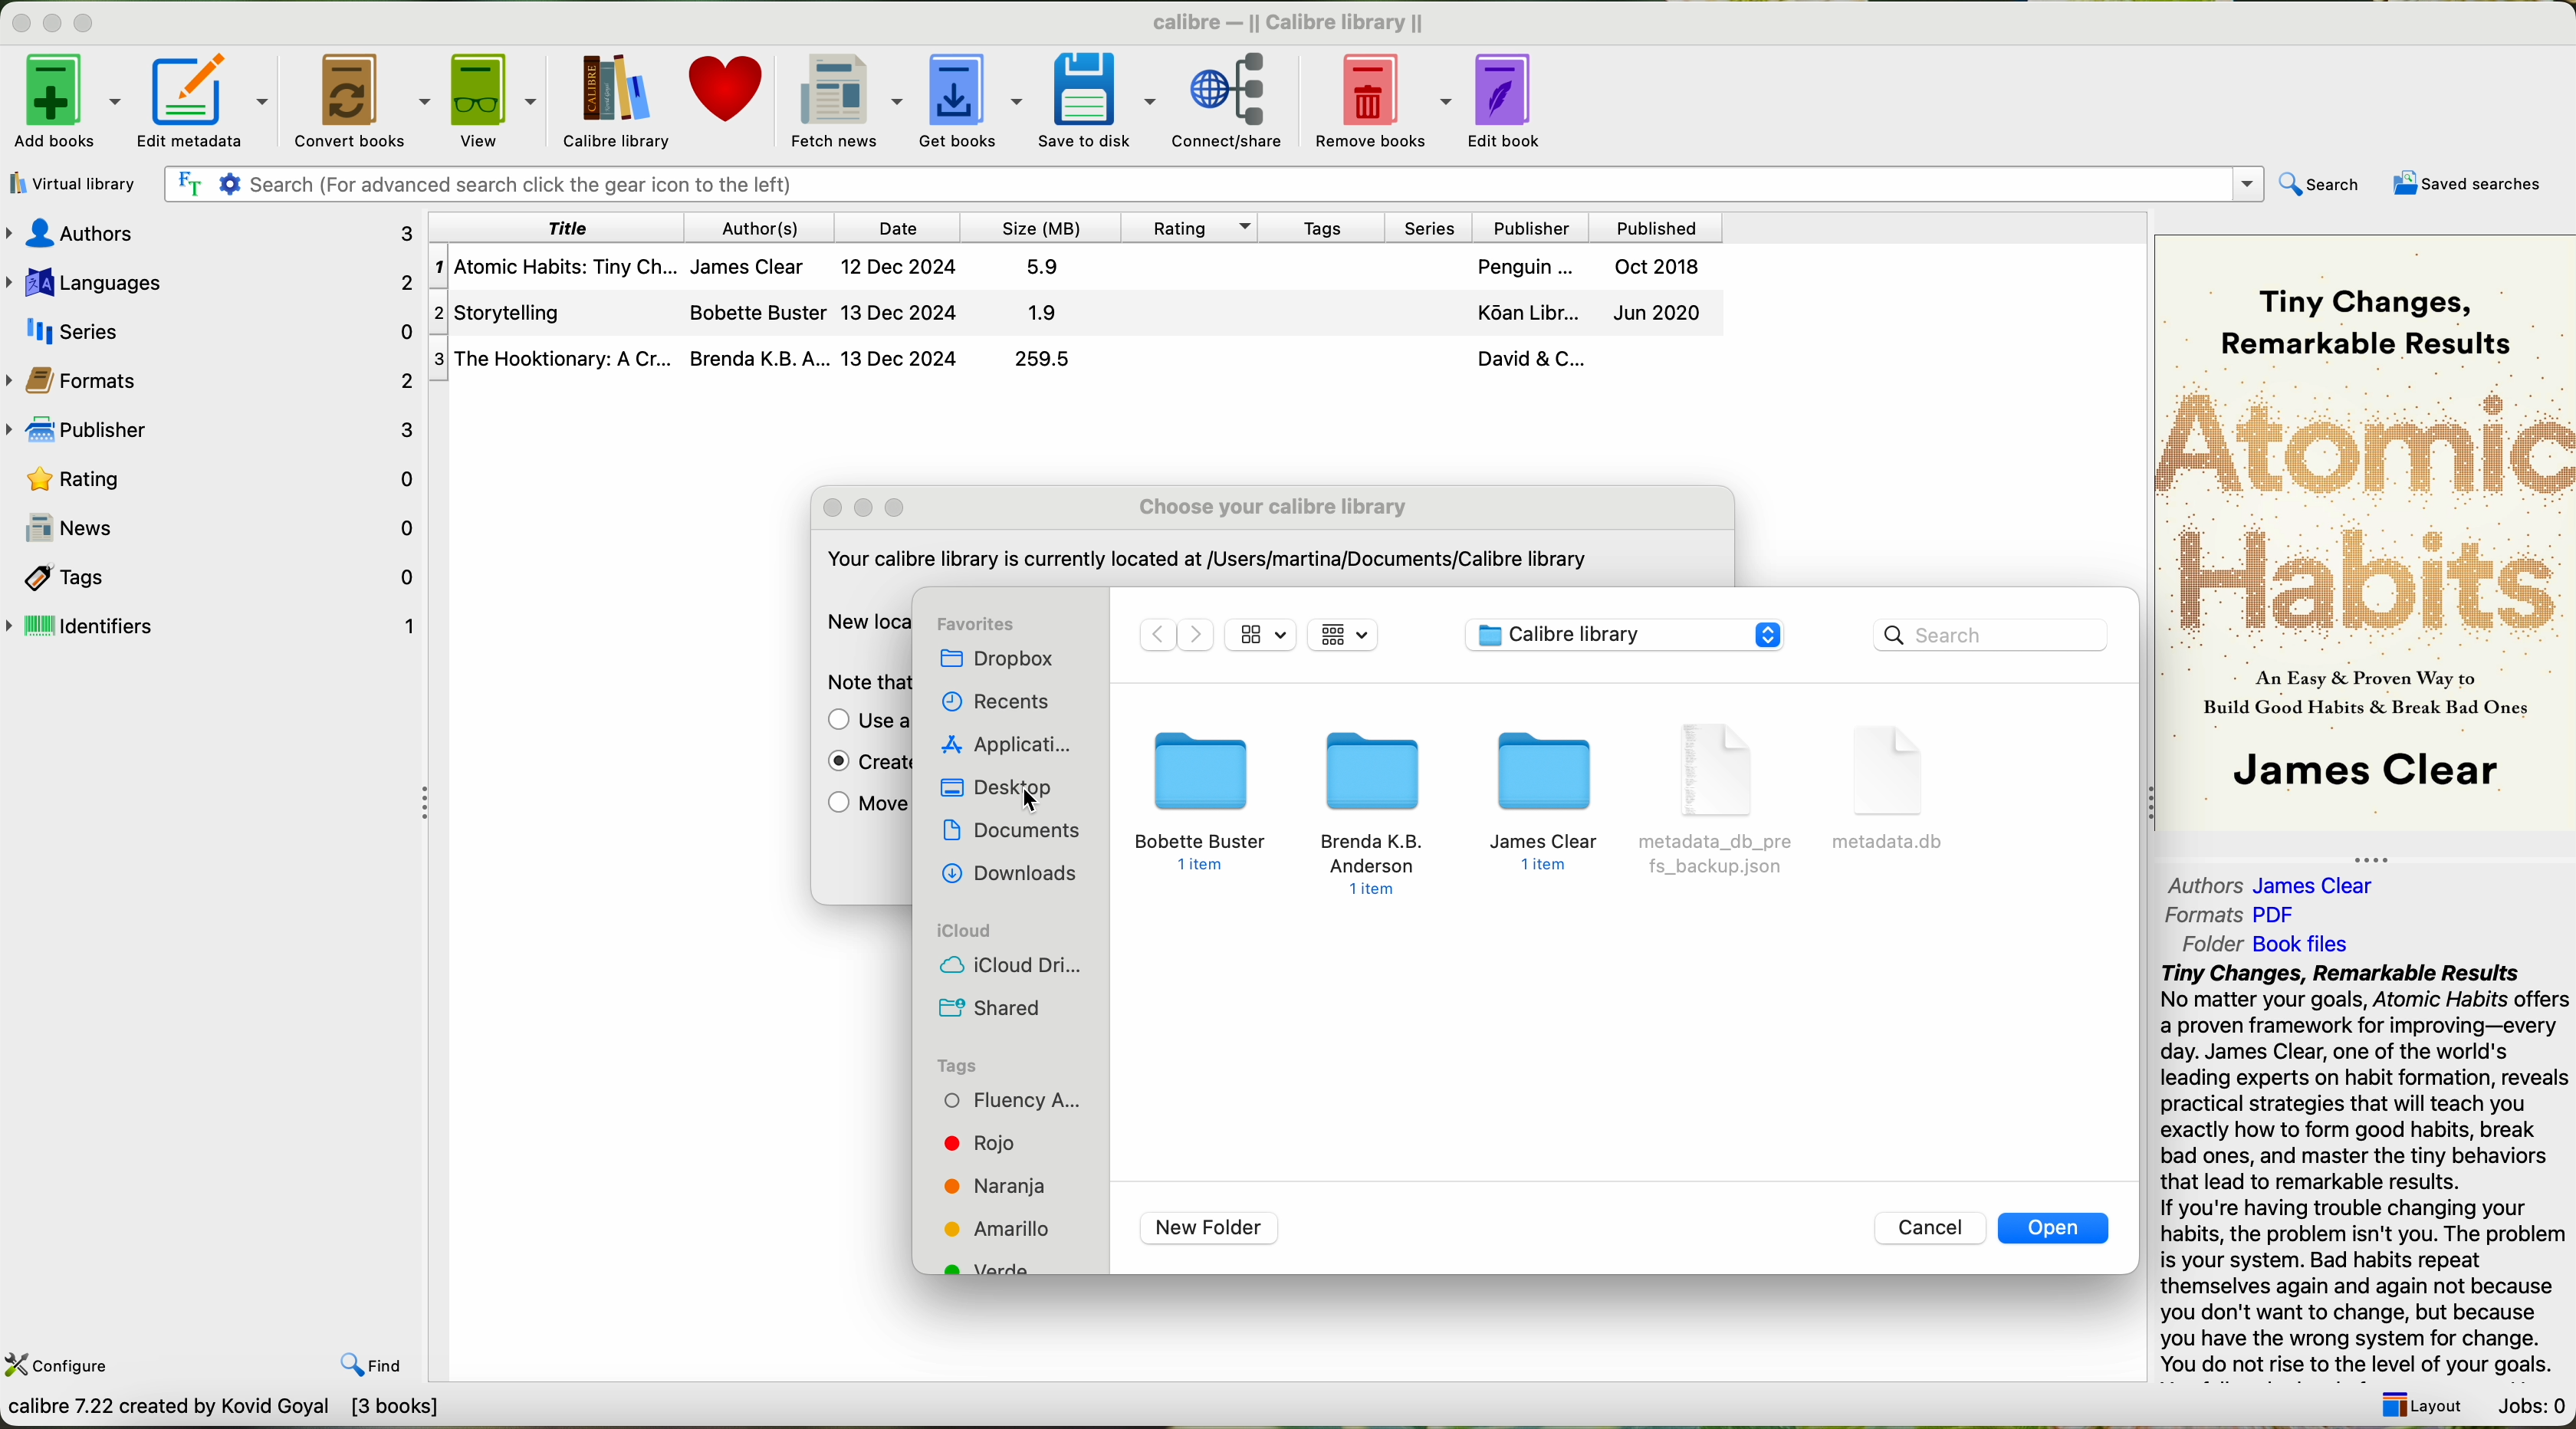 This screenshot has height=1429, width=2576. What do you see at coordinates (364, 100) in the screenshot?
I see `convert books` at bounding box center [364, 100].